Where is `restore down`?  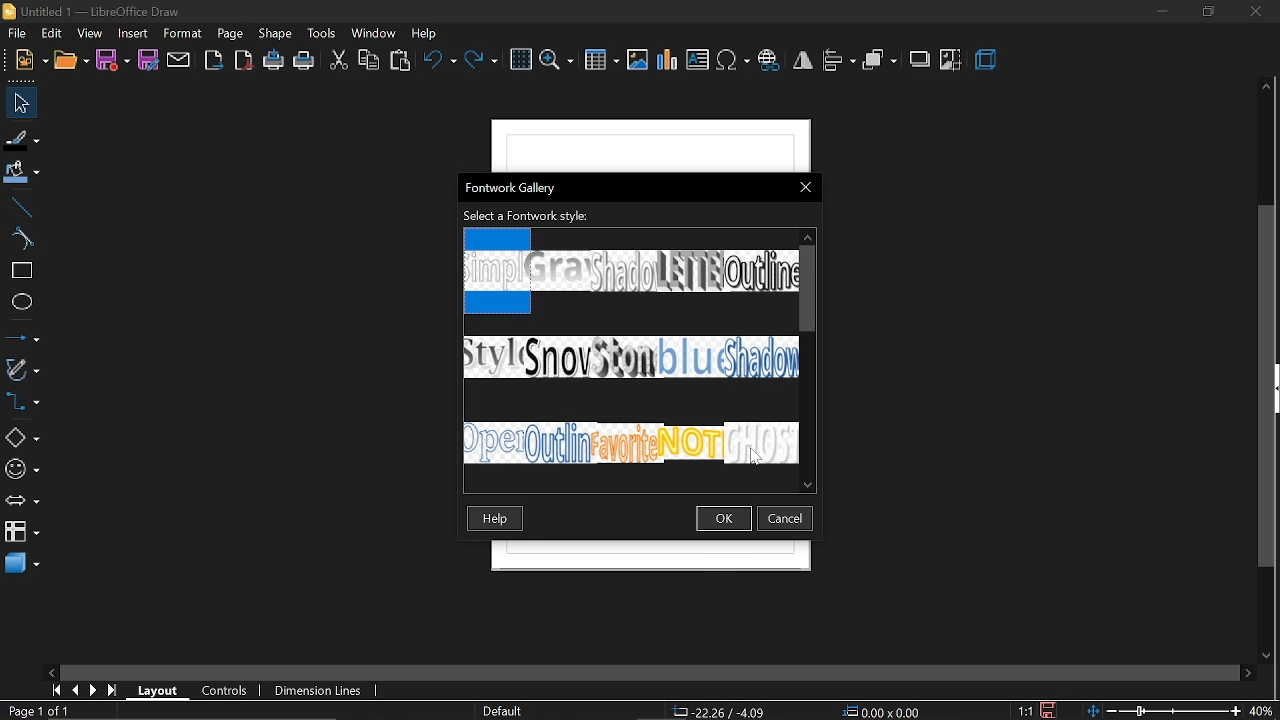
restore down is located at coordinates (1207, 12).